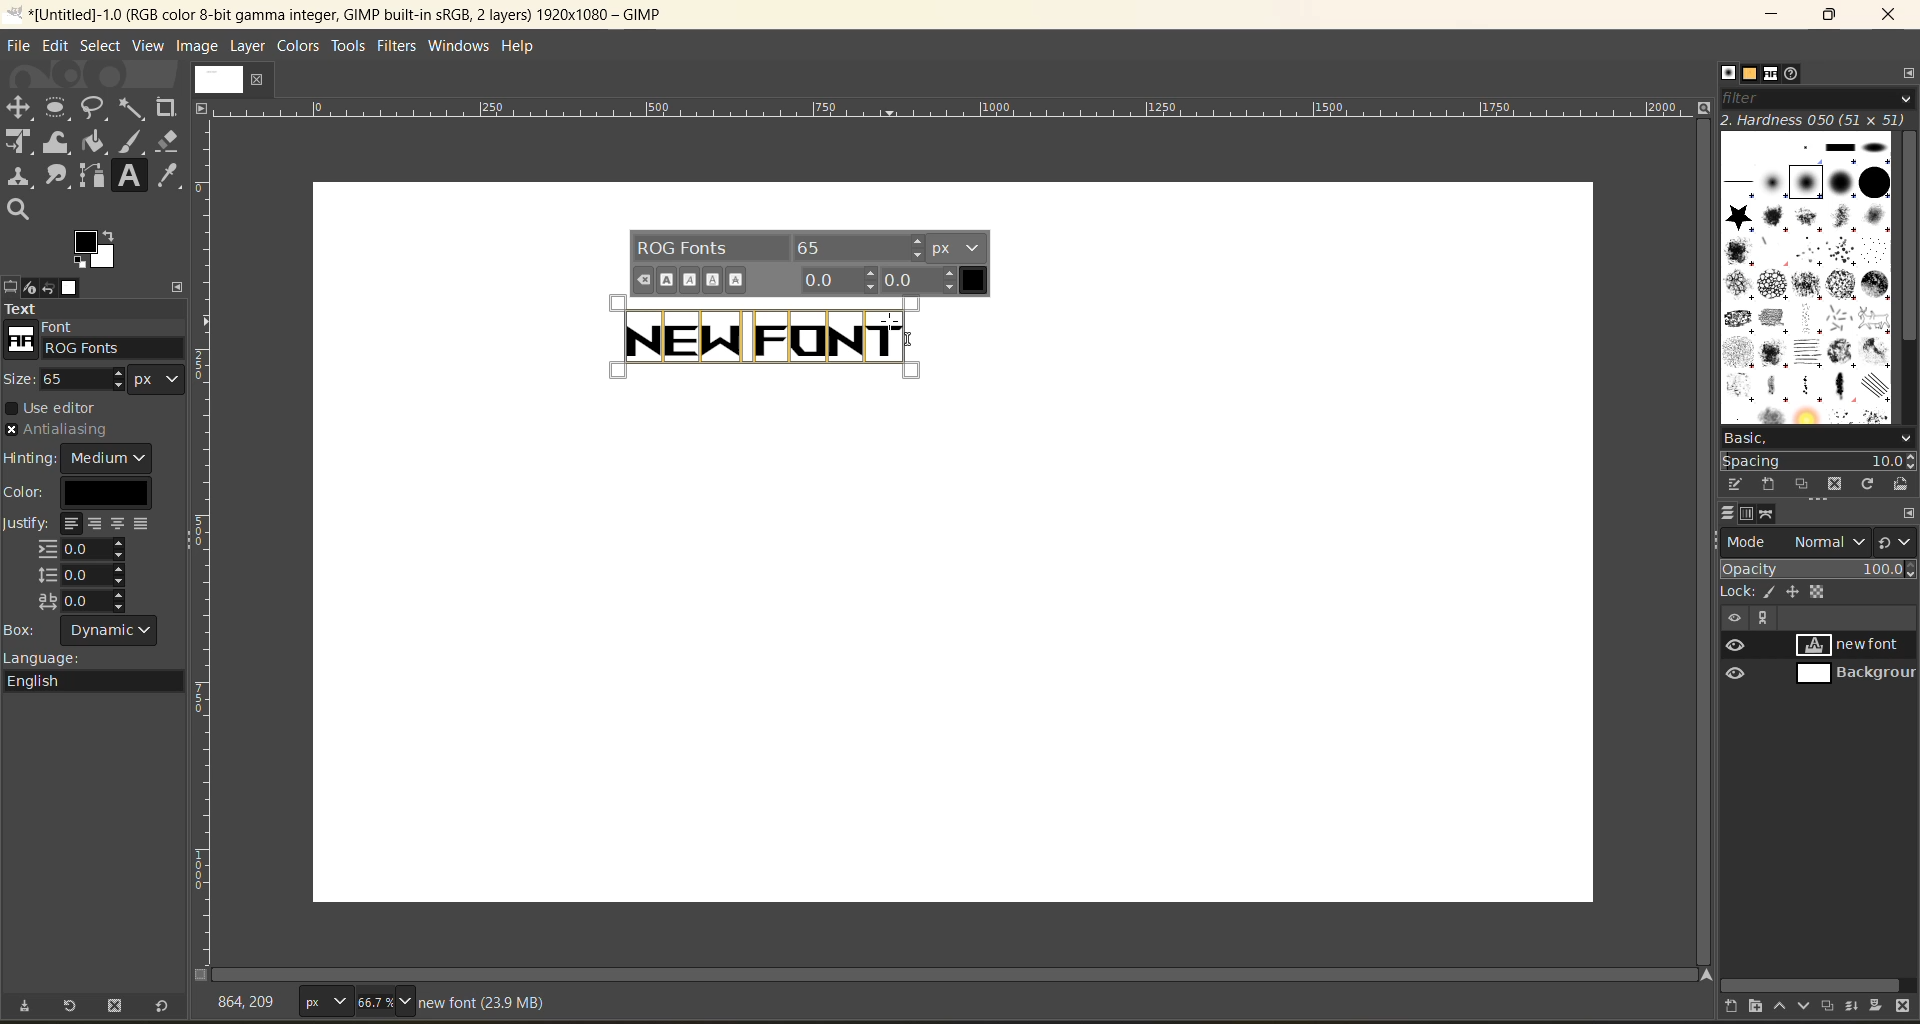 The image size is (1920, 1024). I want to click on raise this layer, so click(1785, 1004).